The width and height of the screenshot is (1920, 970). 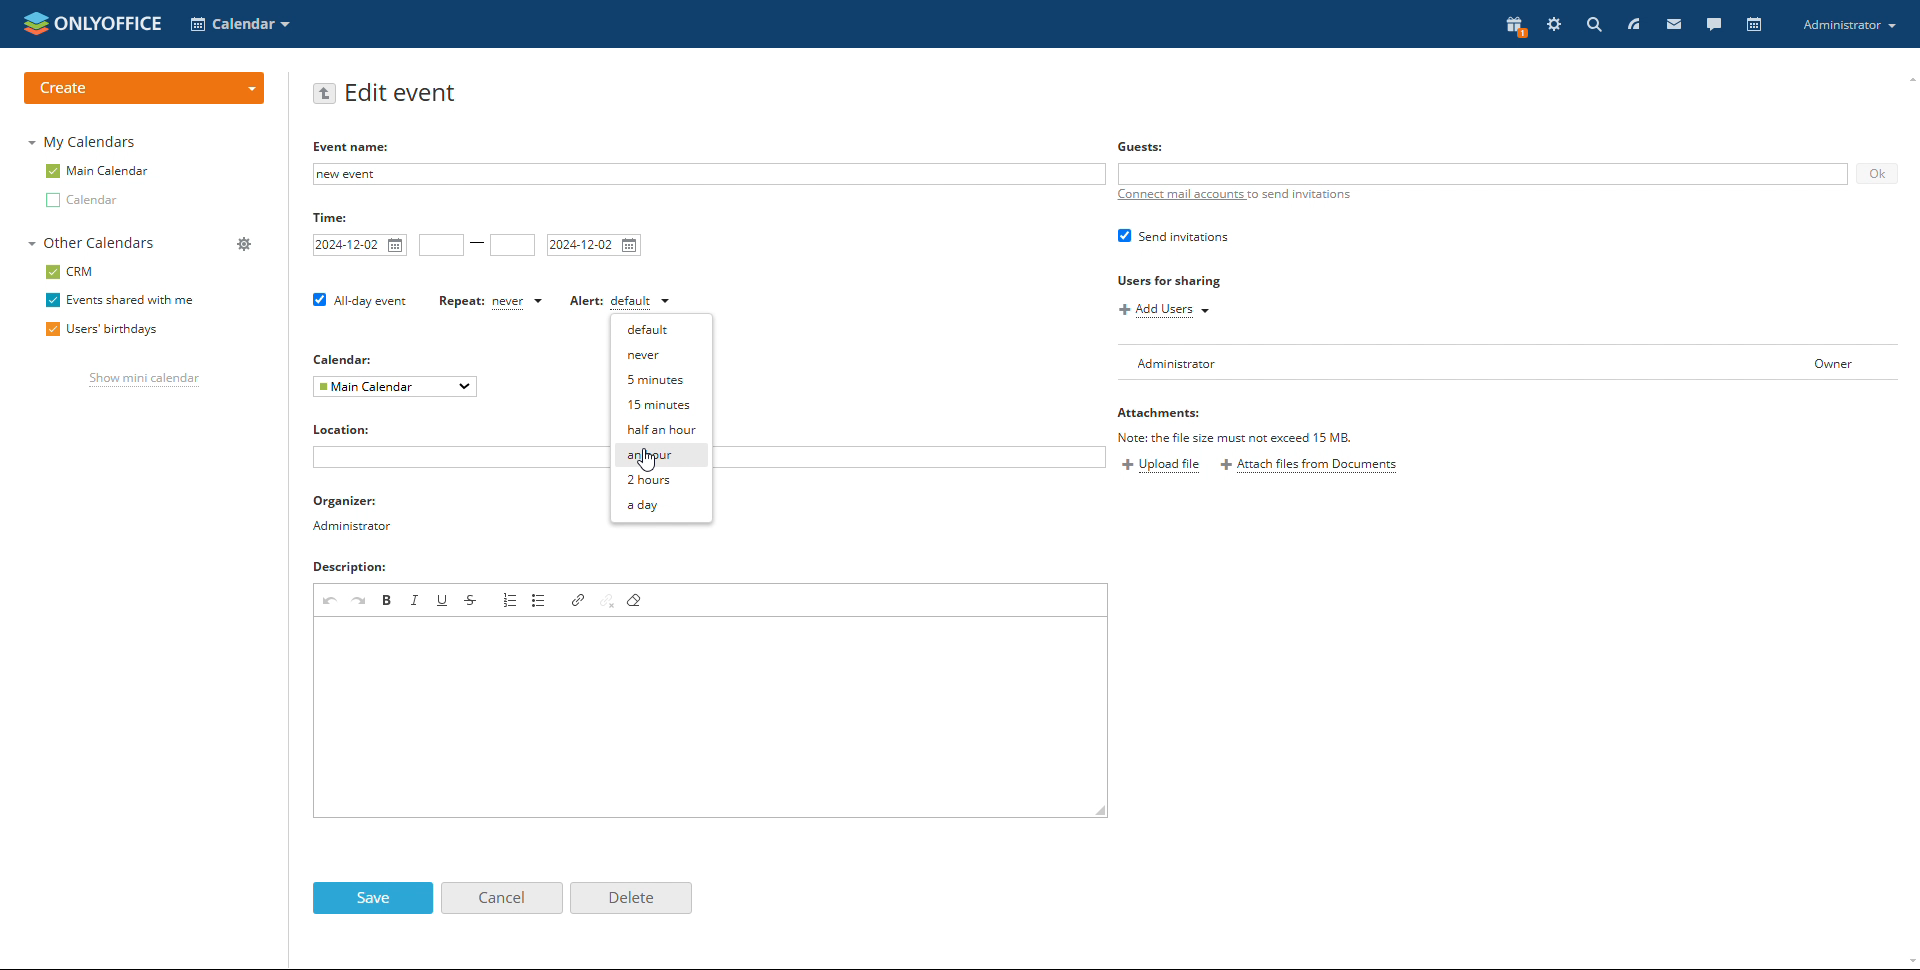 What do you see at coordinates (503, 898) in the screenshot?
I see `cancel` at bounding box center [503, 898].